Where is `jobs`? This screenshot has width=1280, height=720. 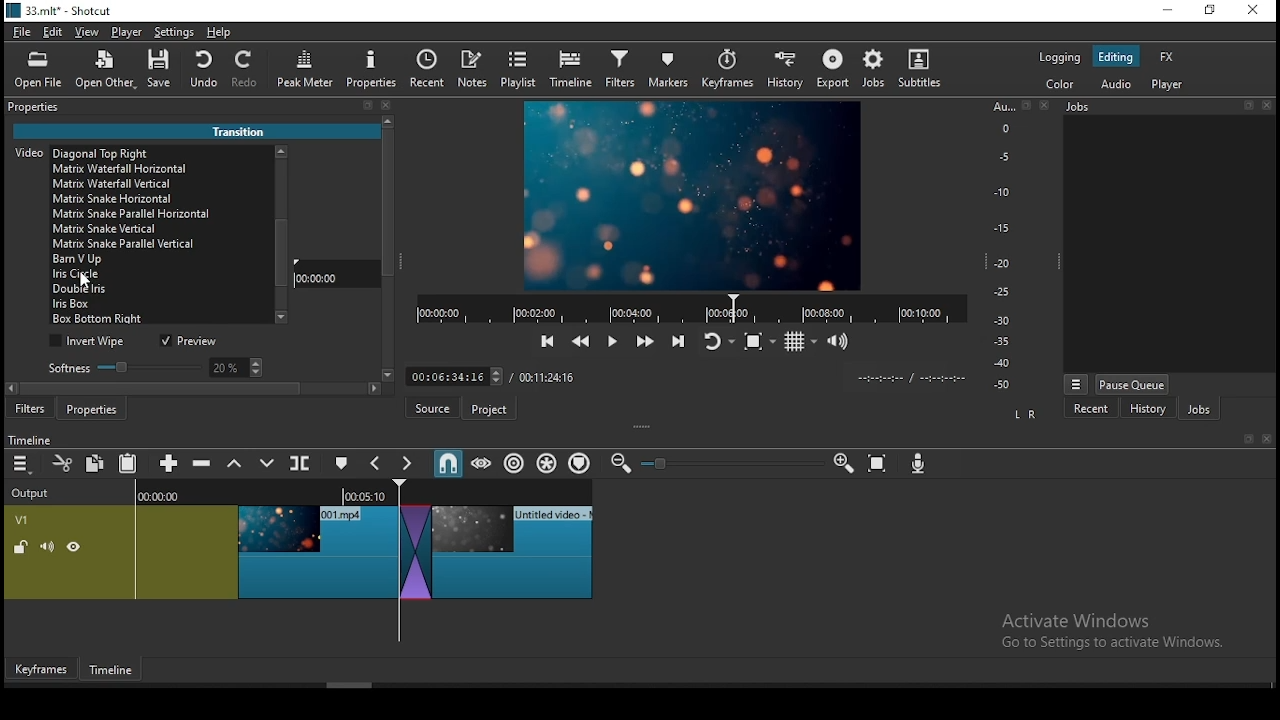 jobs is located at coordinates (874, 68).